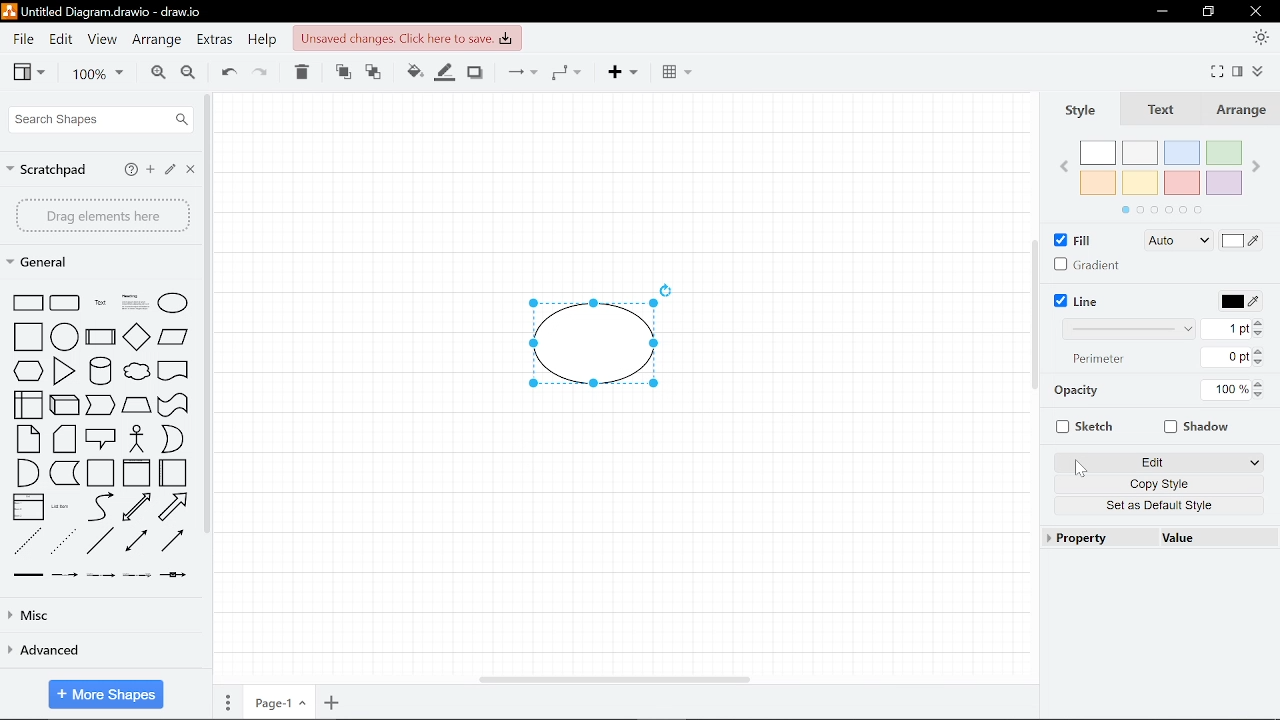  Describe the element at coordinates (1157, 506) in the screenshot. I see `Set as default style` at that location.